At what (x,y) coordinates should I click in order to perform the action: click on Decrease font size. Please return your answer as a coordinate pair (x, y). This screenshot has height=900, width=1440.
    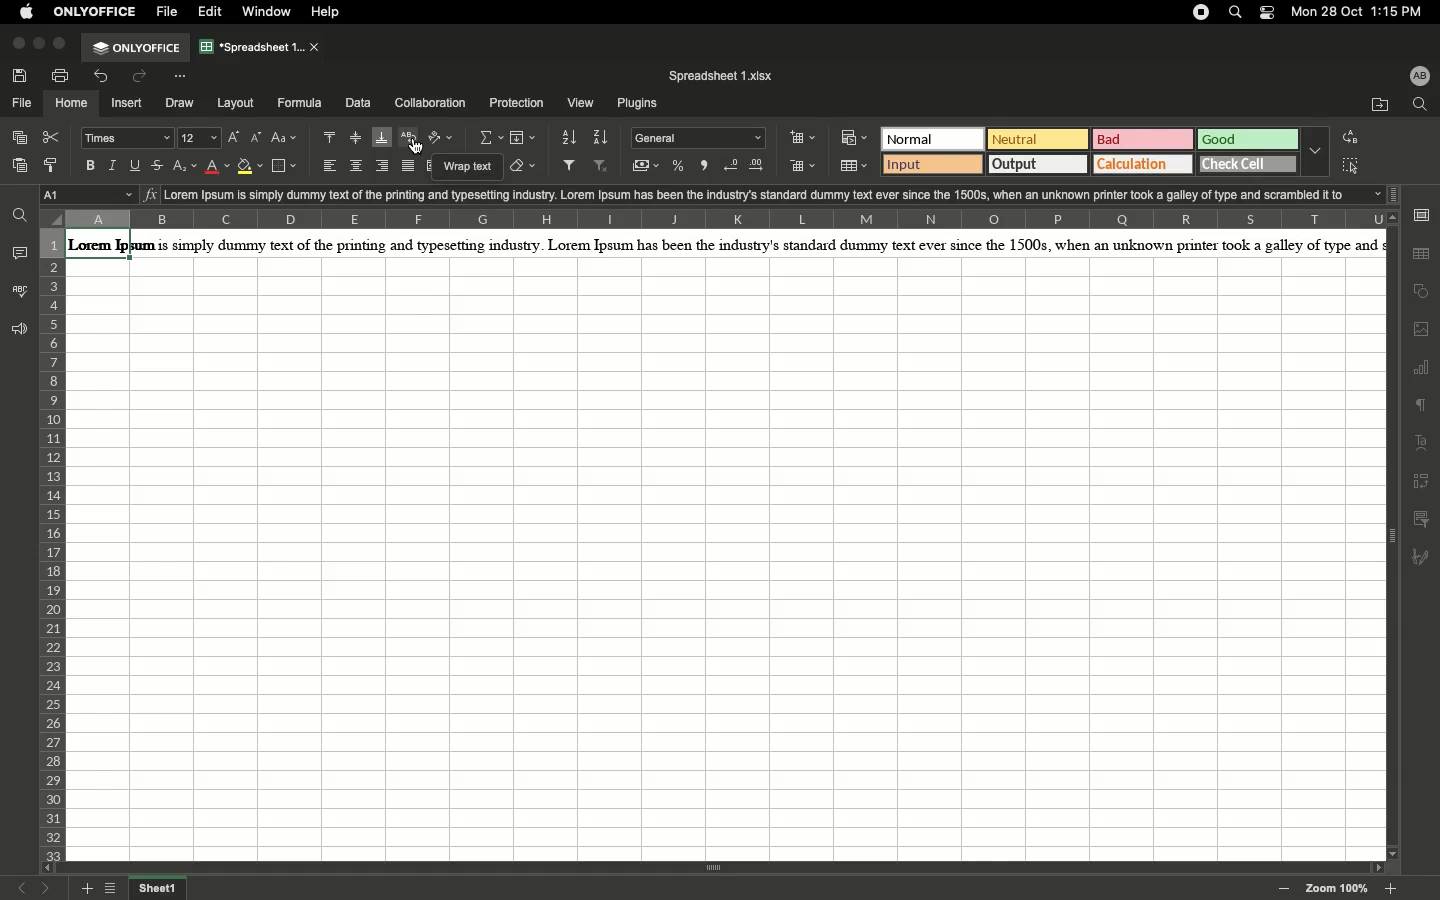
    Looking at the image, I should click on (257, 139).